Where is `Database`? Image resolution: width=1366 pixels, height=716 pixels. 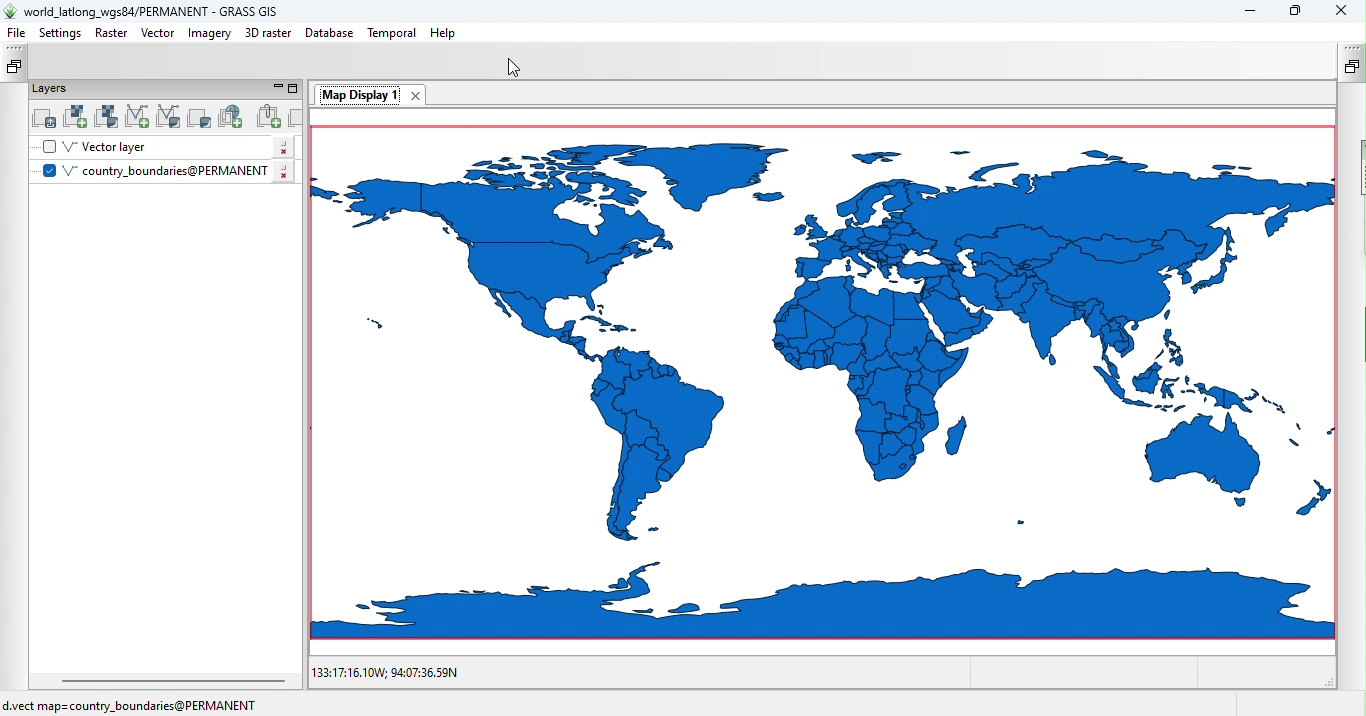 Database is located at coordinates (331, 35).